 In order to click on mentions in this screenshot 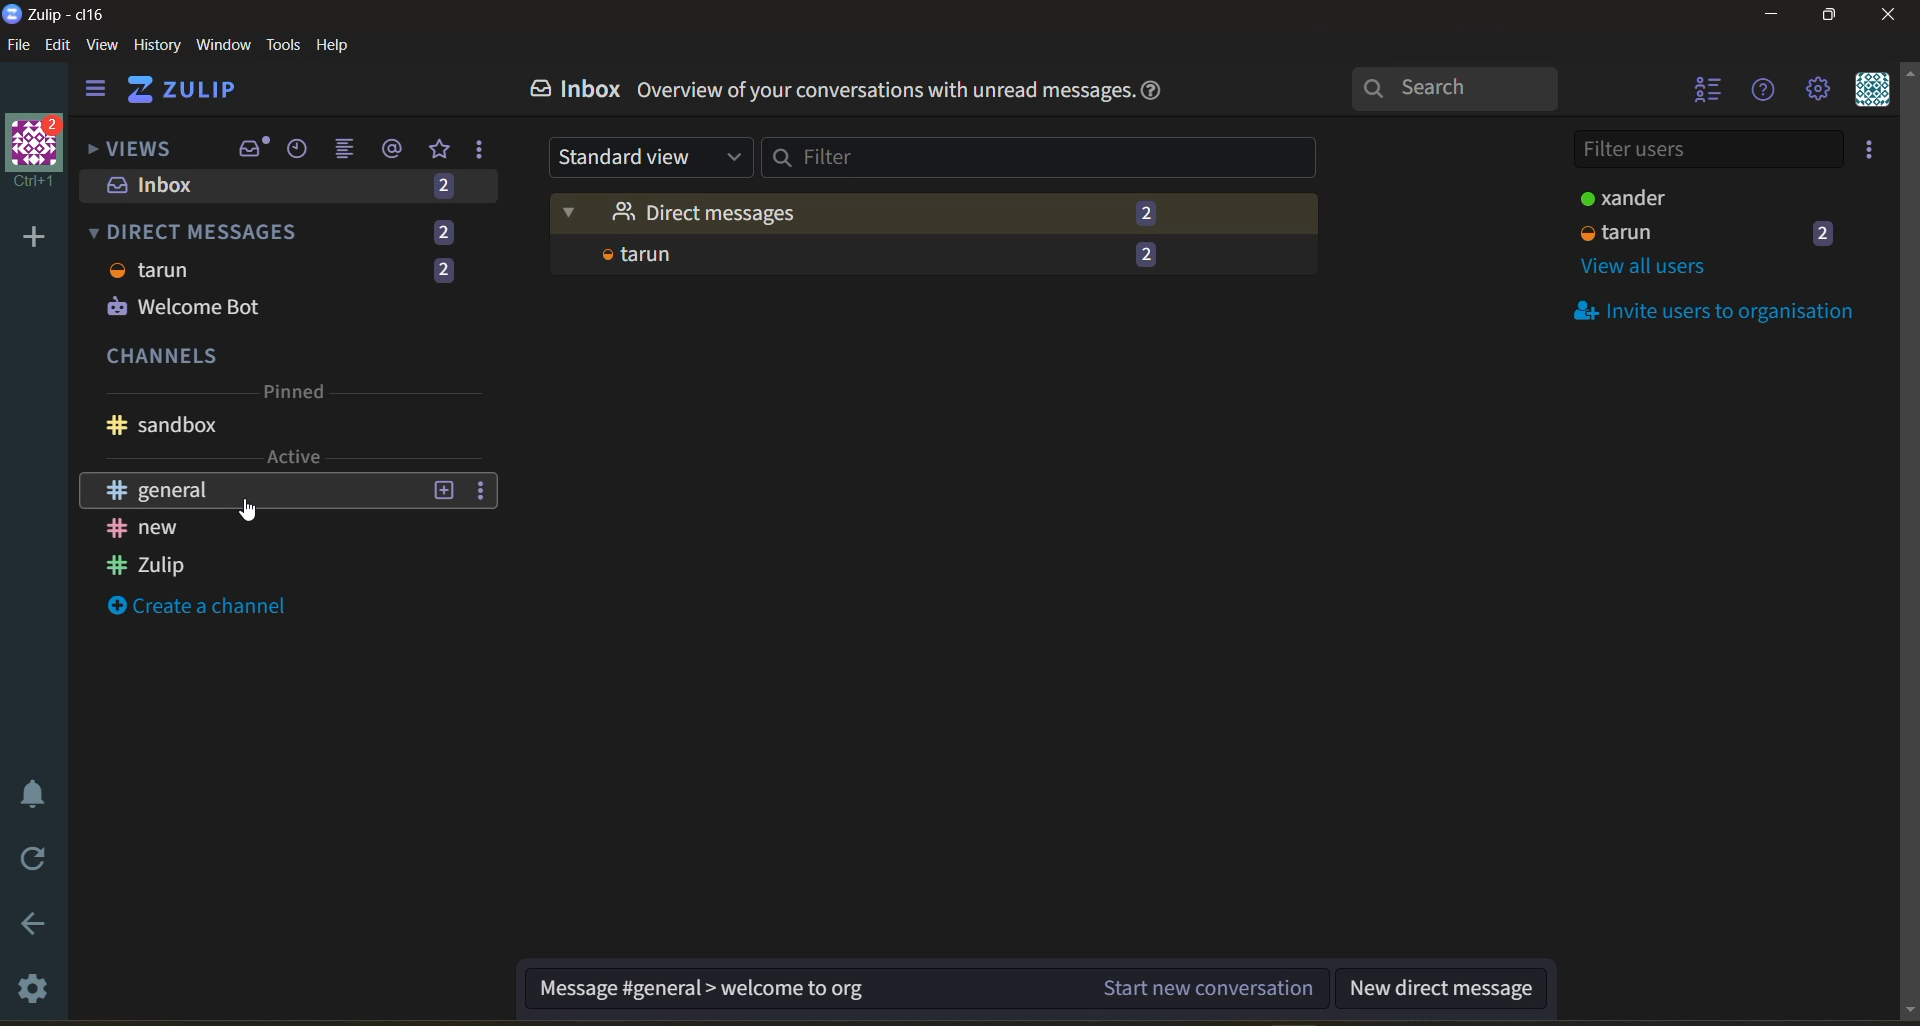, I will do `click(396, 149)`.